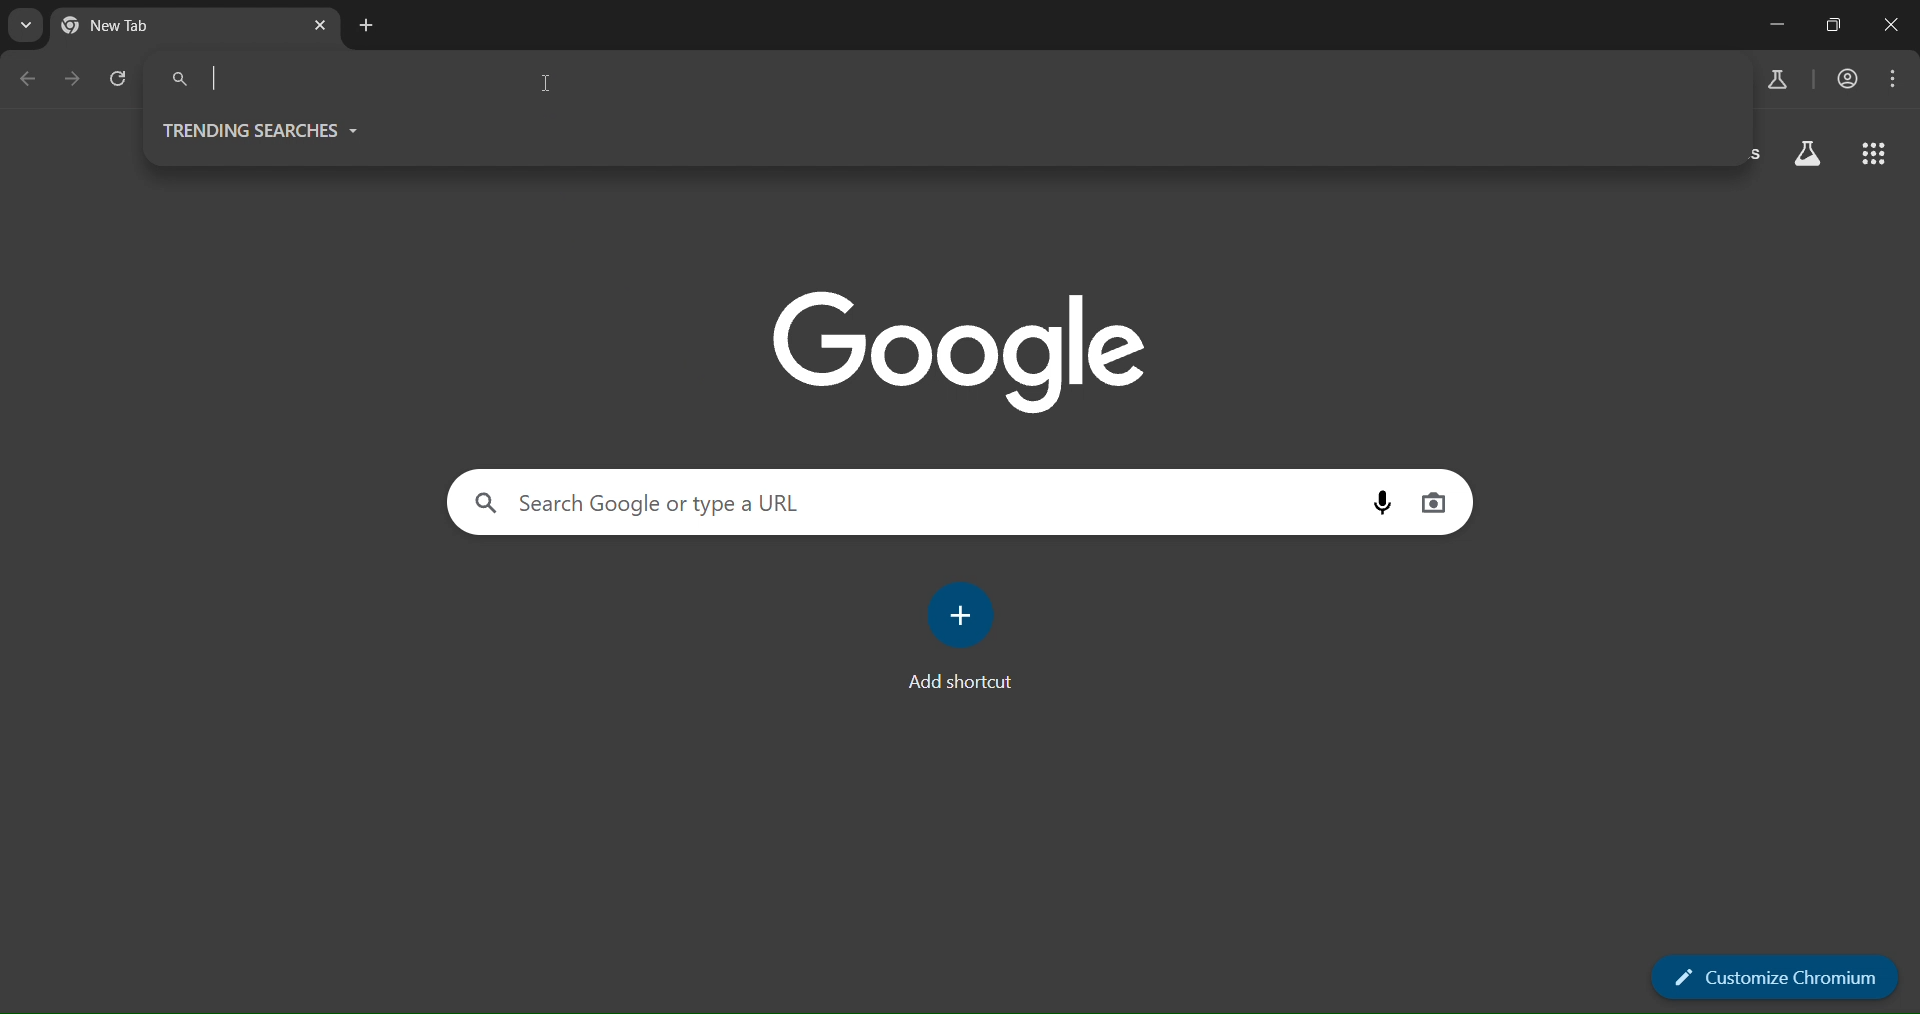 The height and width of the screenshot is (1014, 1920). I want to click on add, so click(965, 611).